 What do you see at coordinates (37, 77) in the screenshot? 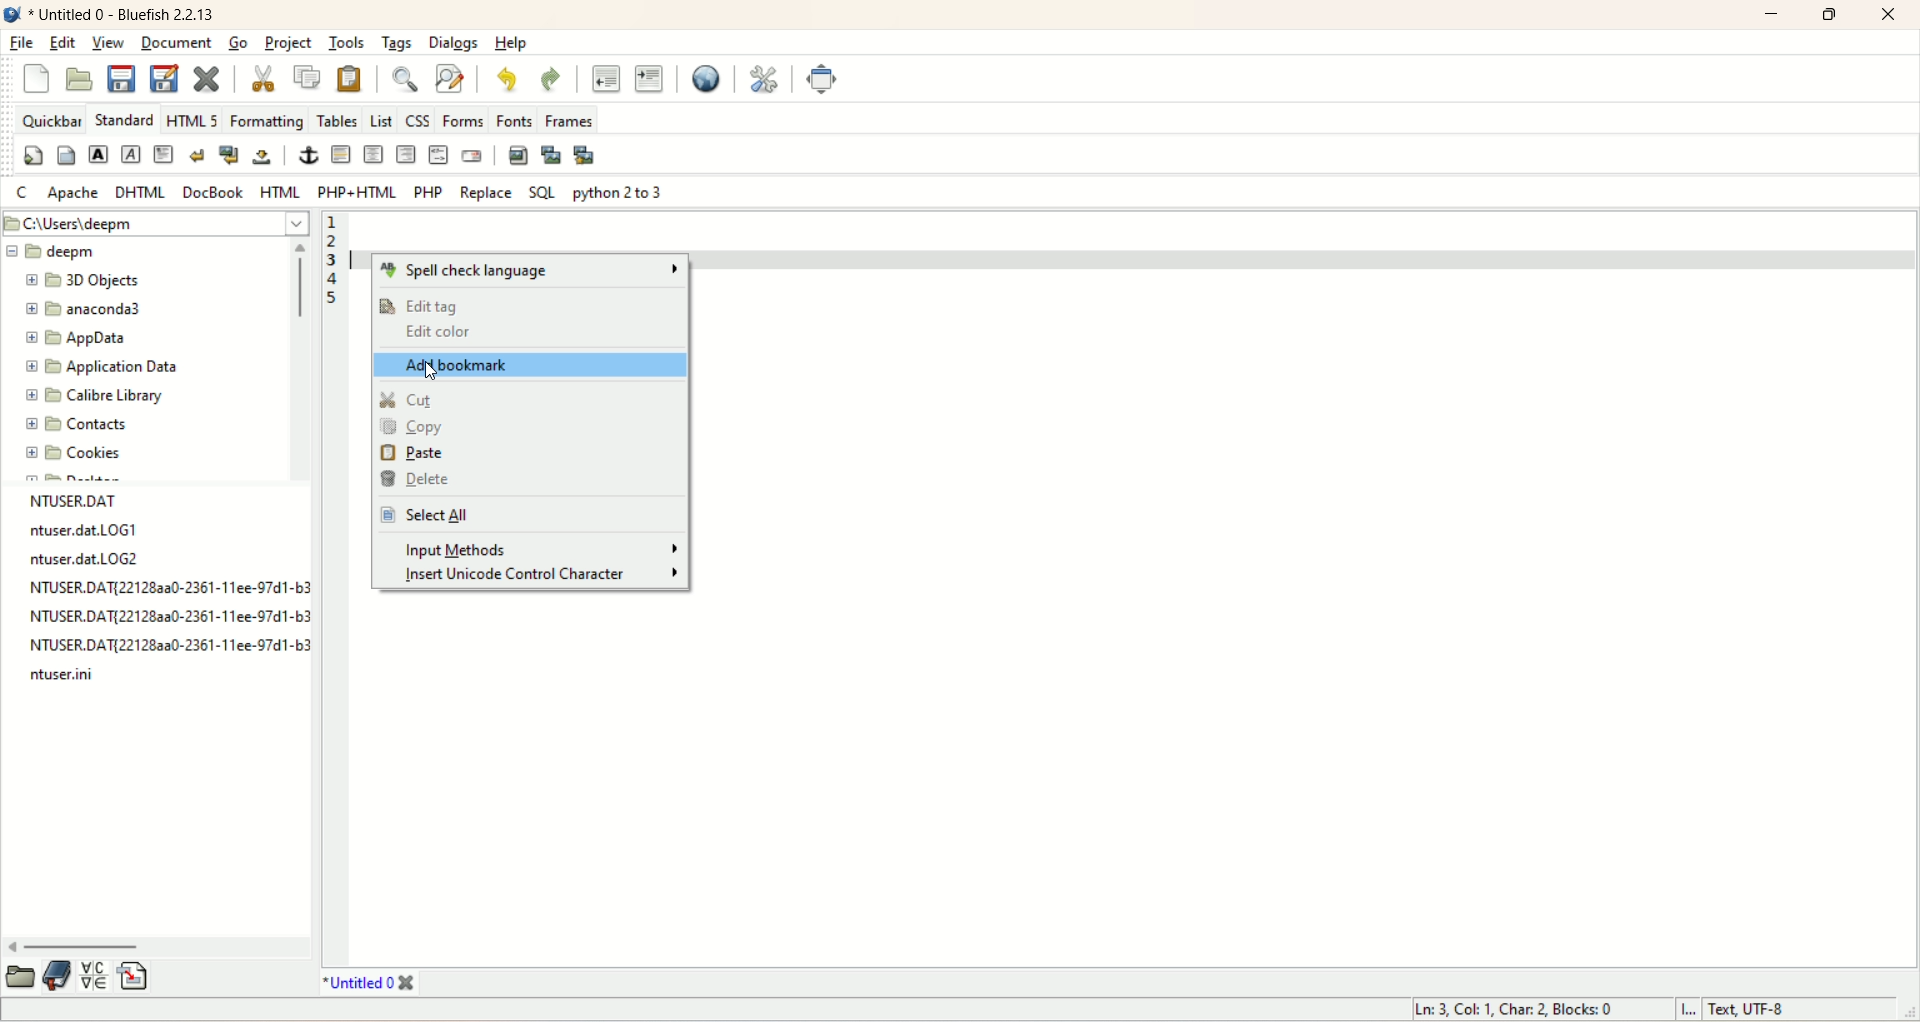
I see `new` at bounding box center [37, 77].